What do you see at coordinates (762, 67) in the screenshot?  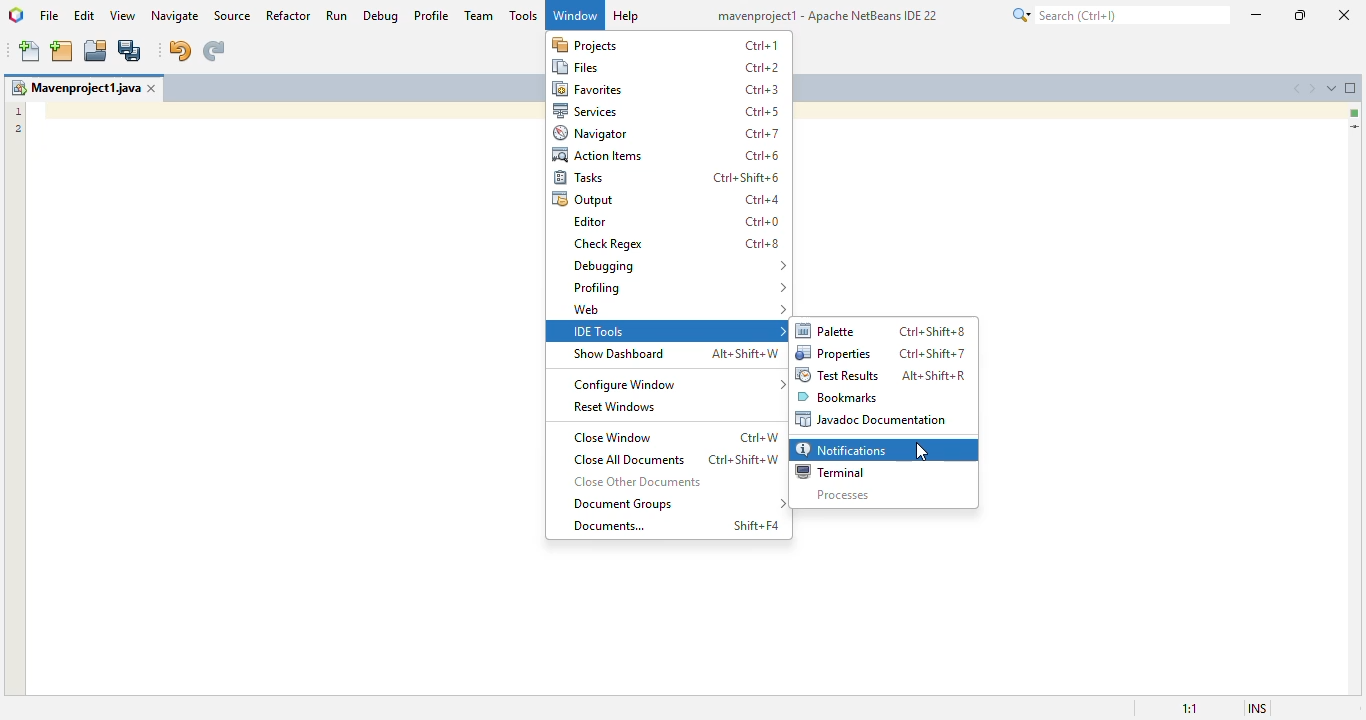 I see `shortcut for files` at bounding box center [762, 67].